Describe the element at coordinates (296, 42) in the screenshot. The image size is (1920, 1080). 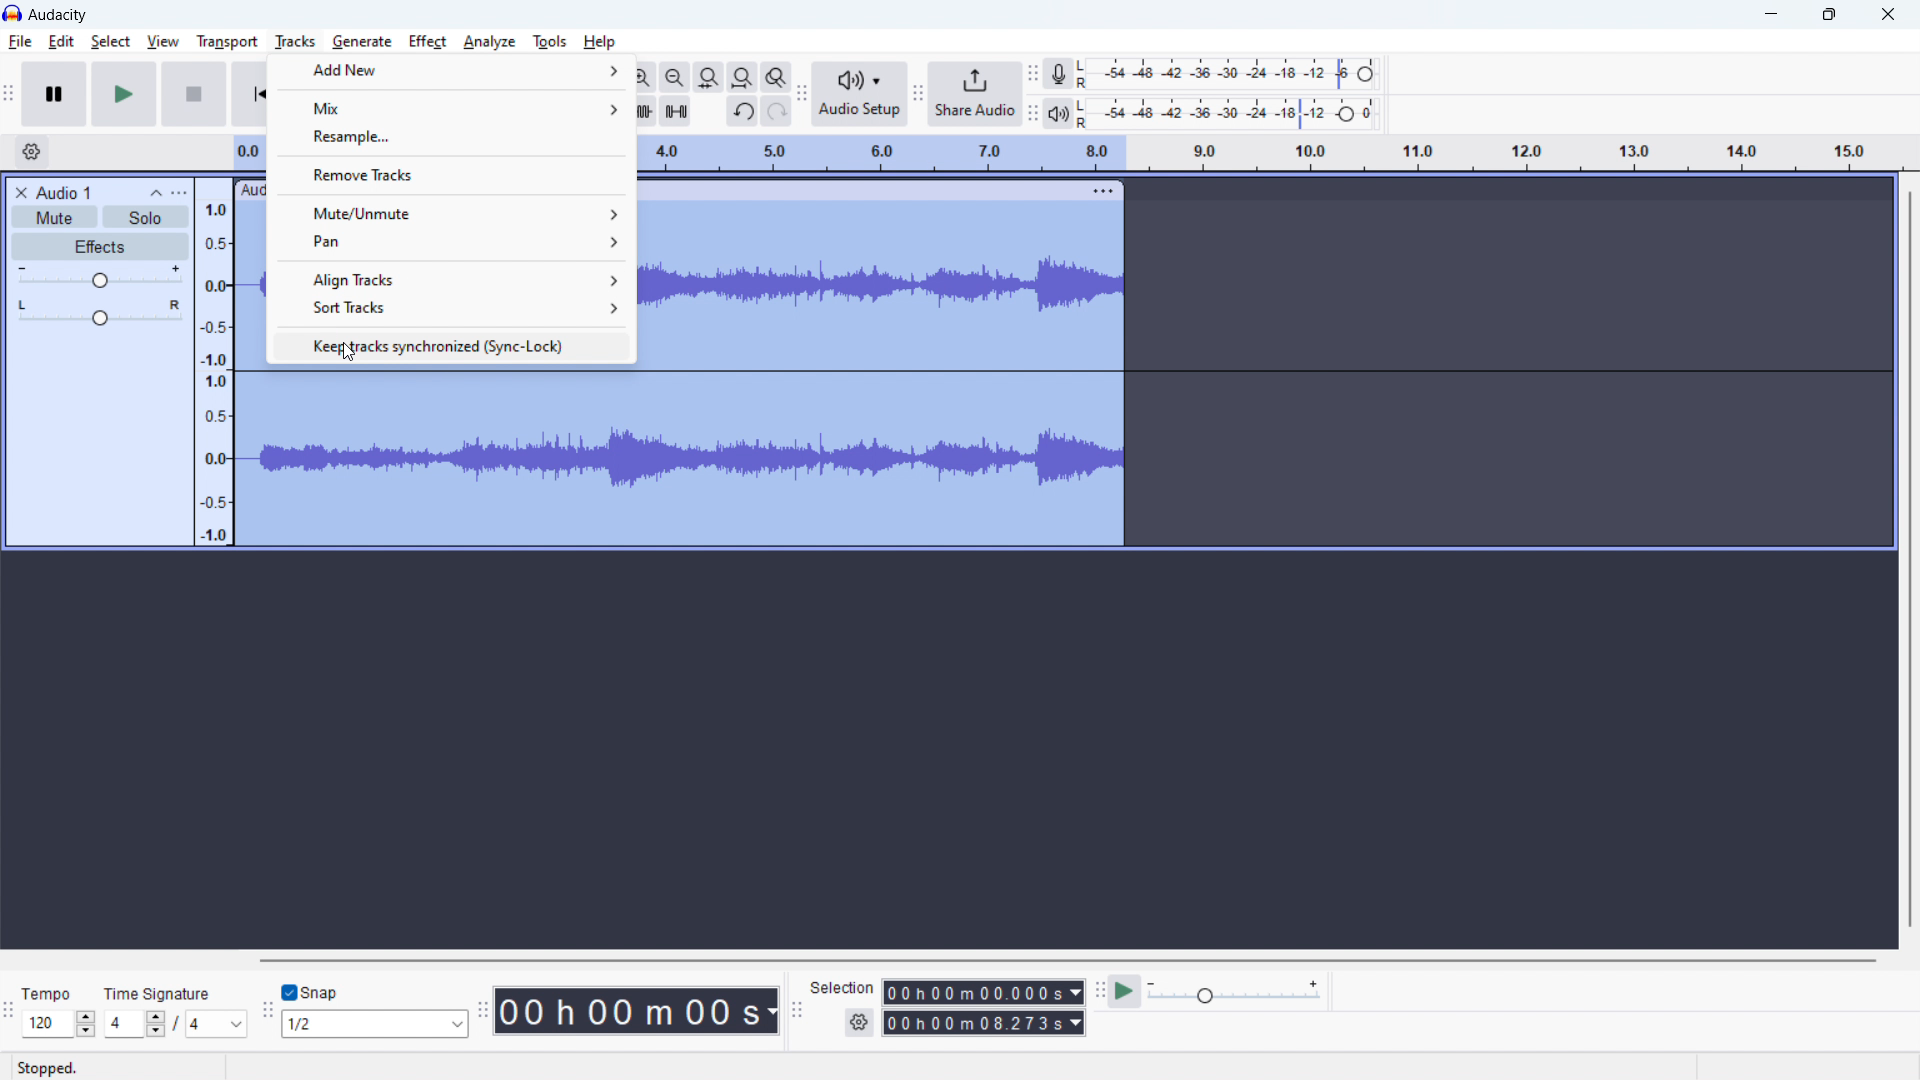
I see `tracks` at that location.